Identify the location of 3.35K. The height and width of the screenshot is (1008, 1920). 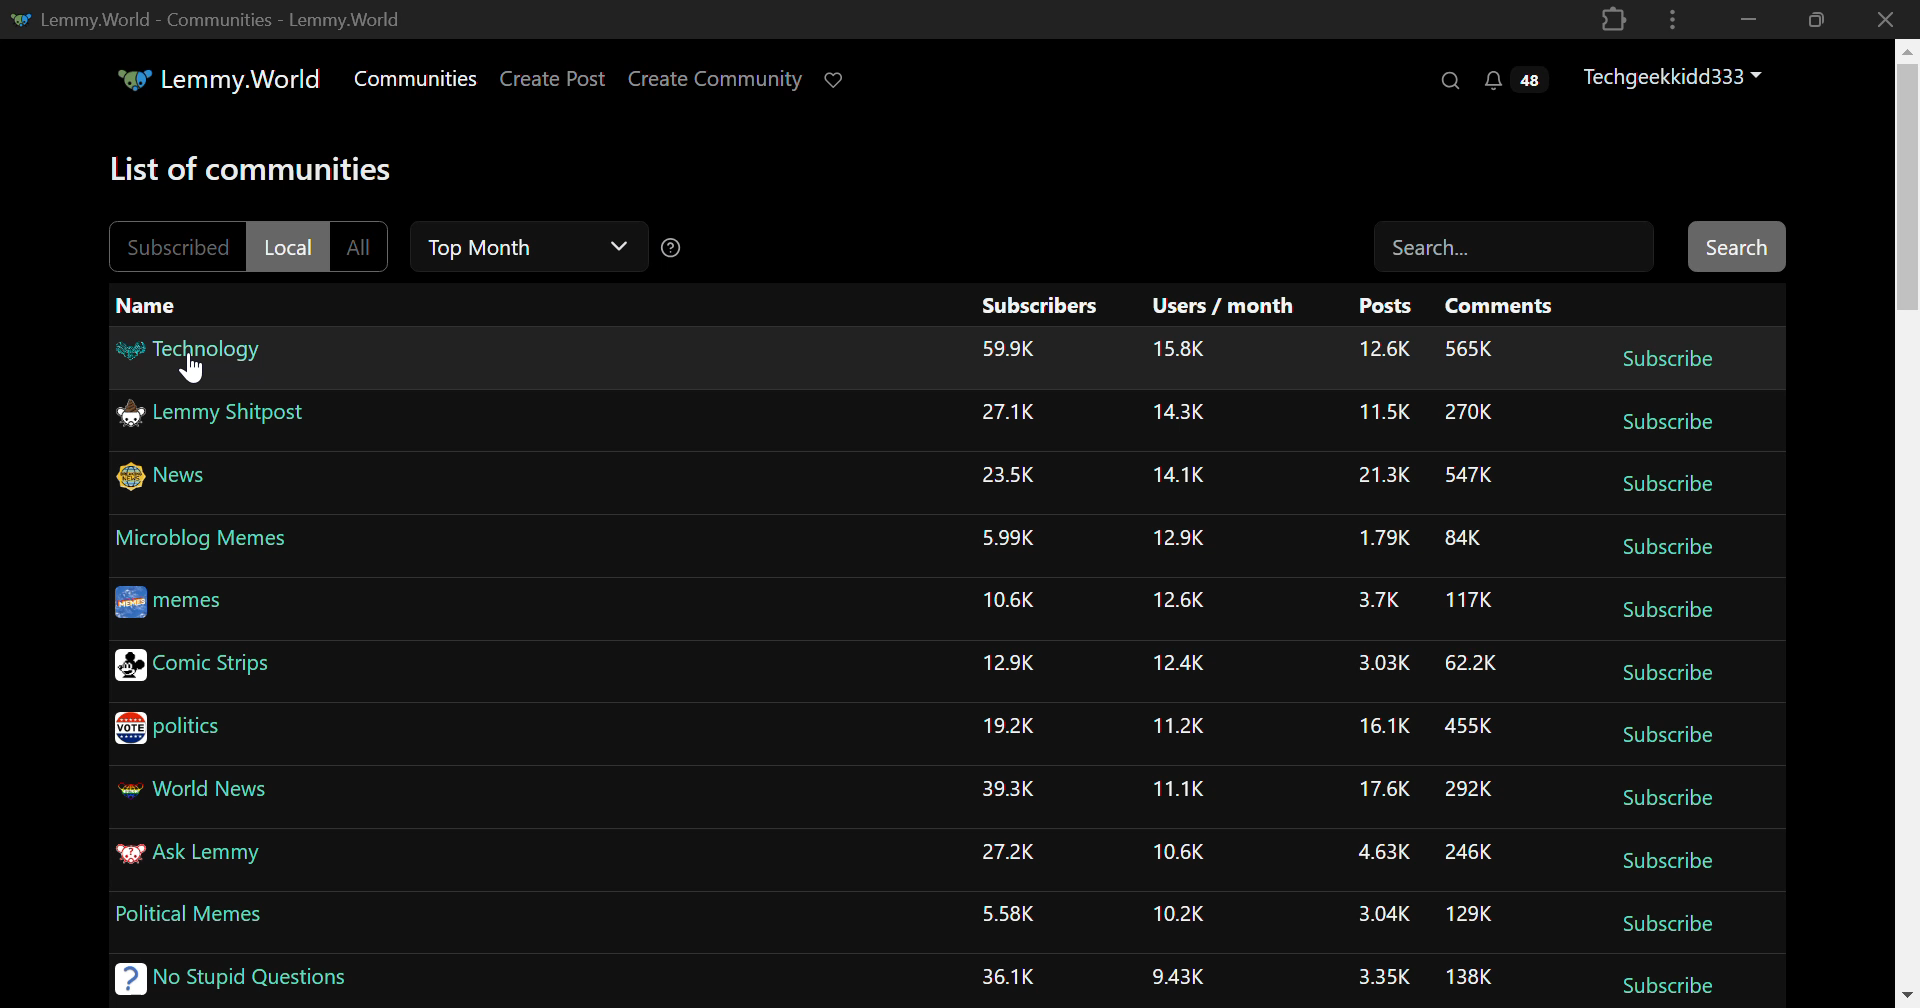
(1384, 978).